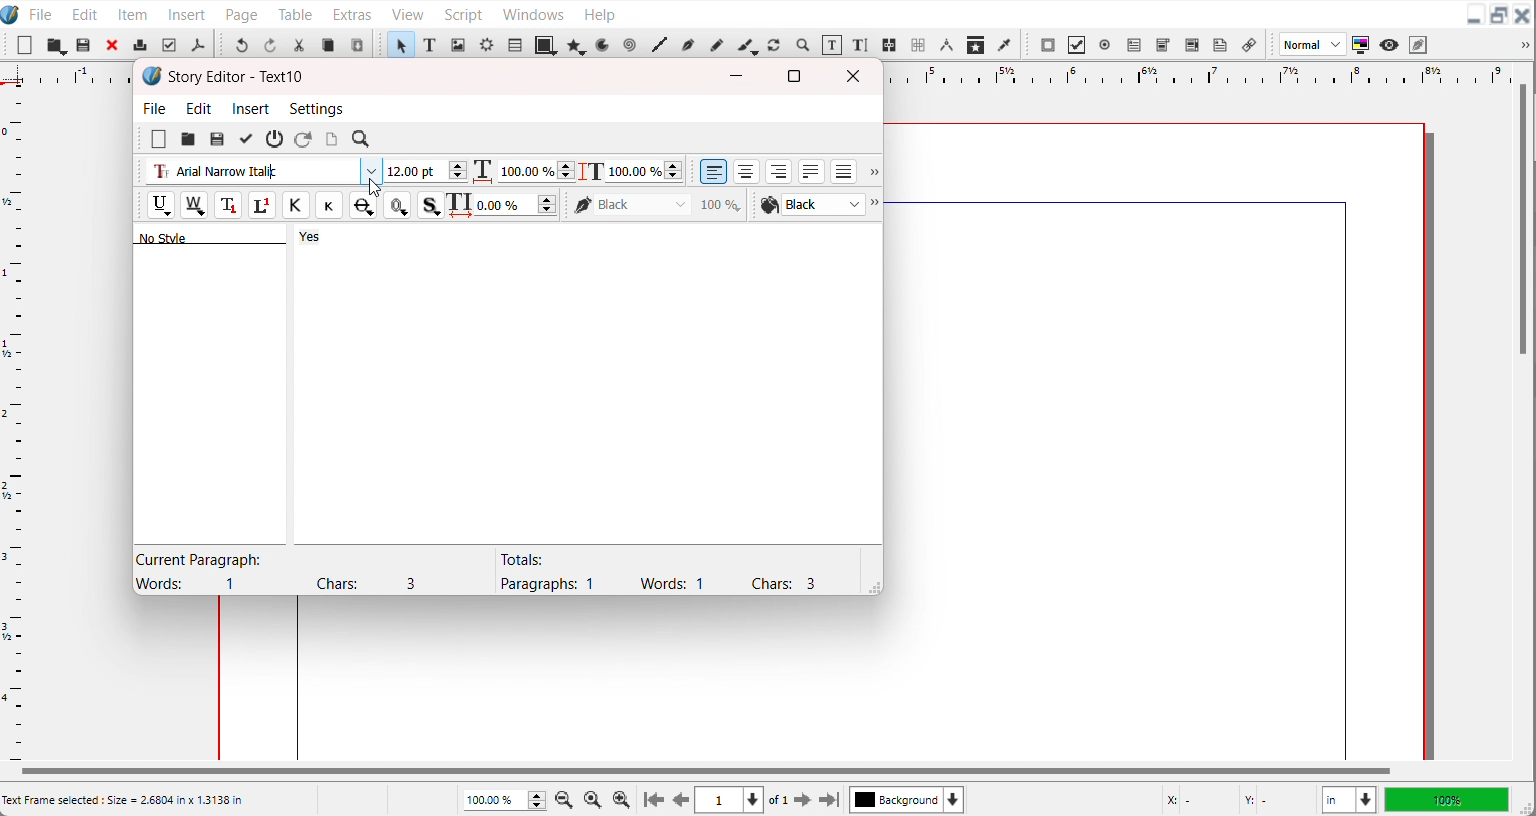  Describe the element at coordinates (791, 800) in the screenshot. I see `Go to next page` at that location.